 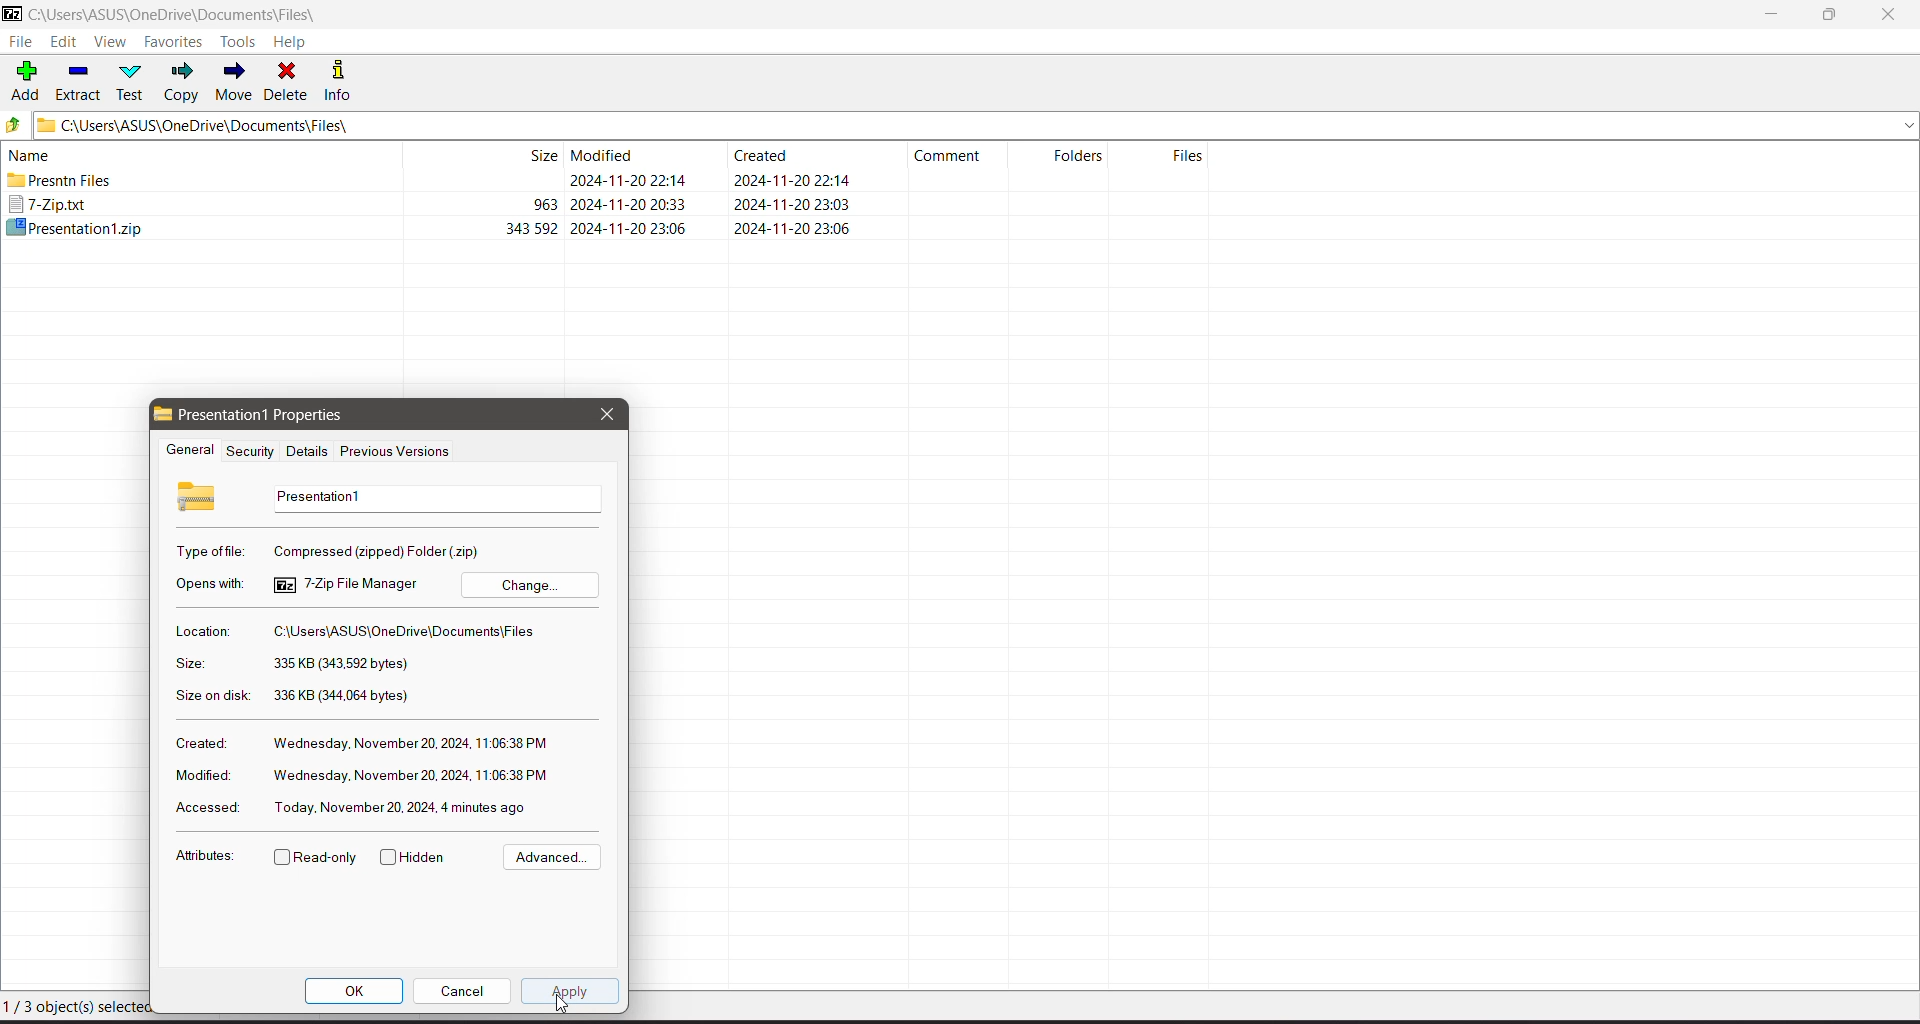 I want to click on Help, so click(x=290, y=42).